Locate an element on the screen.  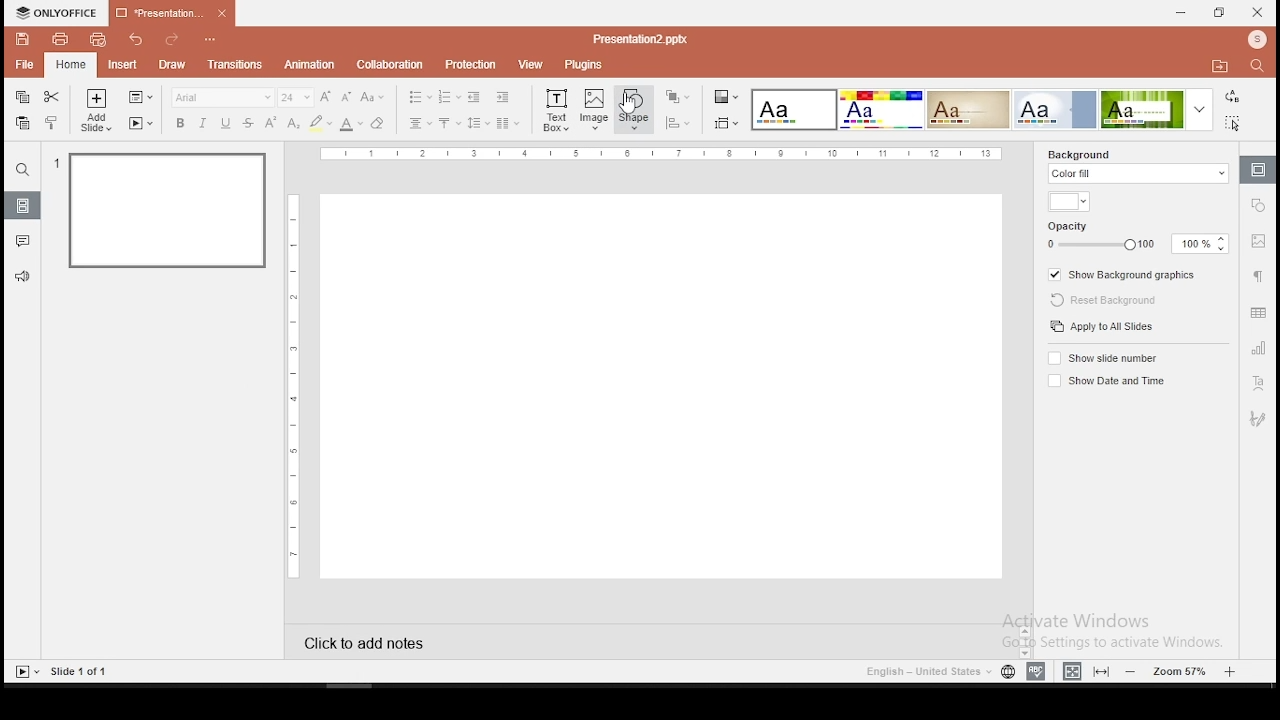
language is located at coordinates (1008, 674).